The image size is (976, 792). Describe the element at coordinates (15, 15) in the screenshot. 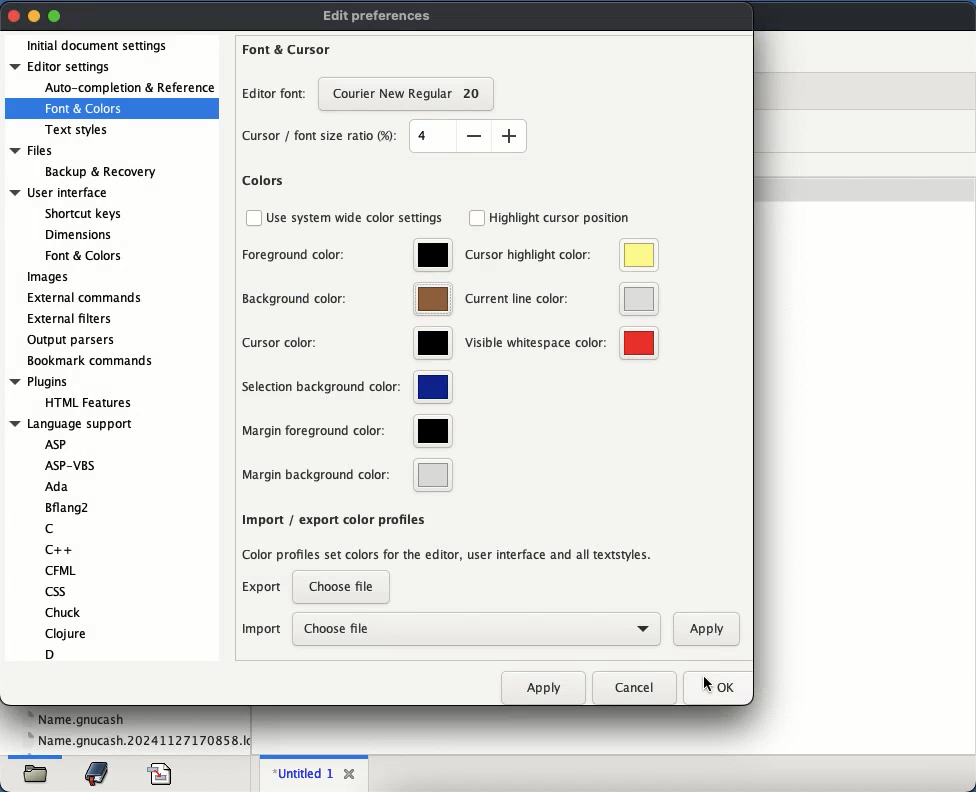

I see `close` at that location.